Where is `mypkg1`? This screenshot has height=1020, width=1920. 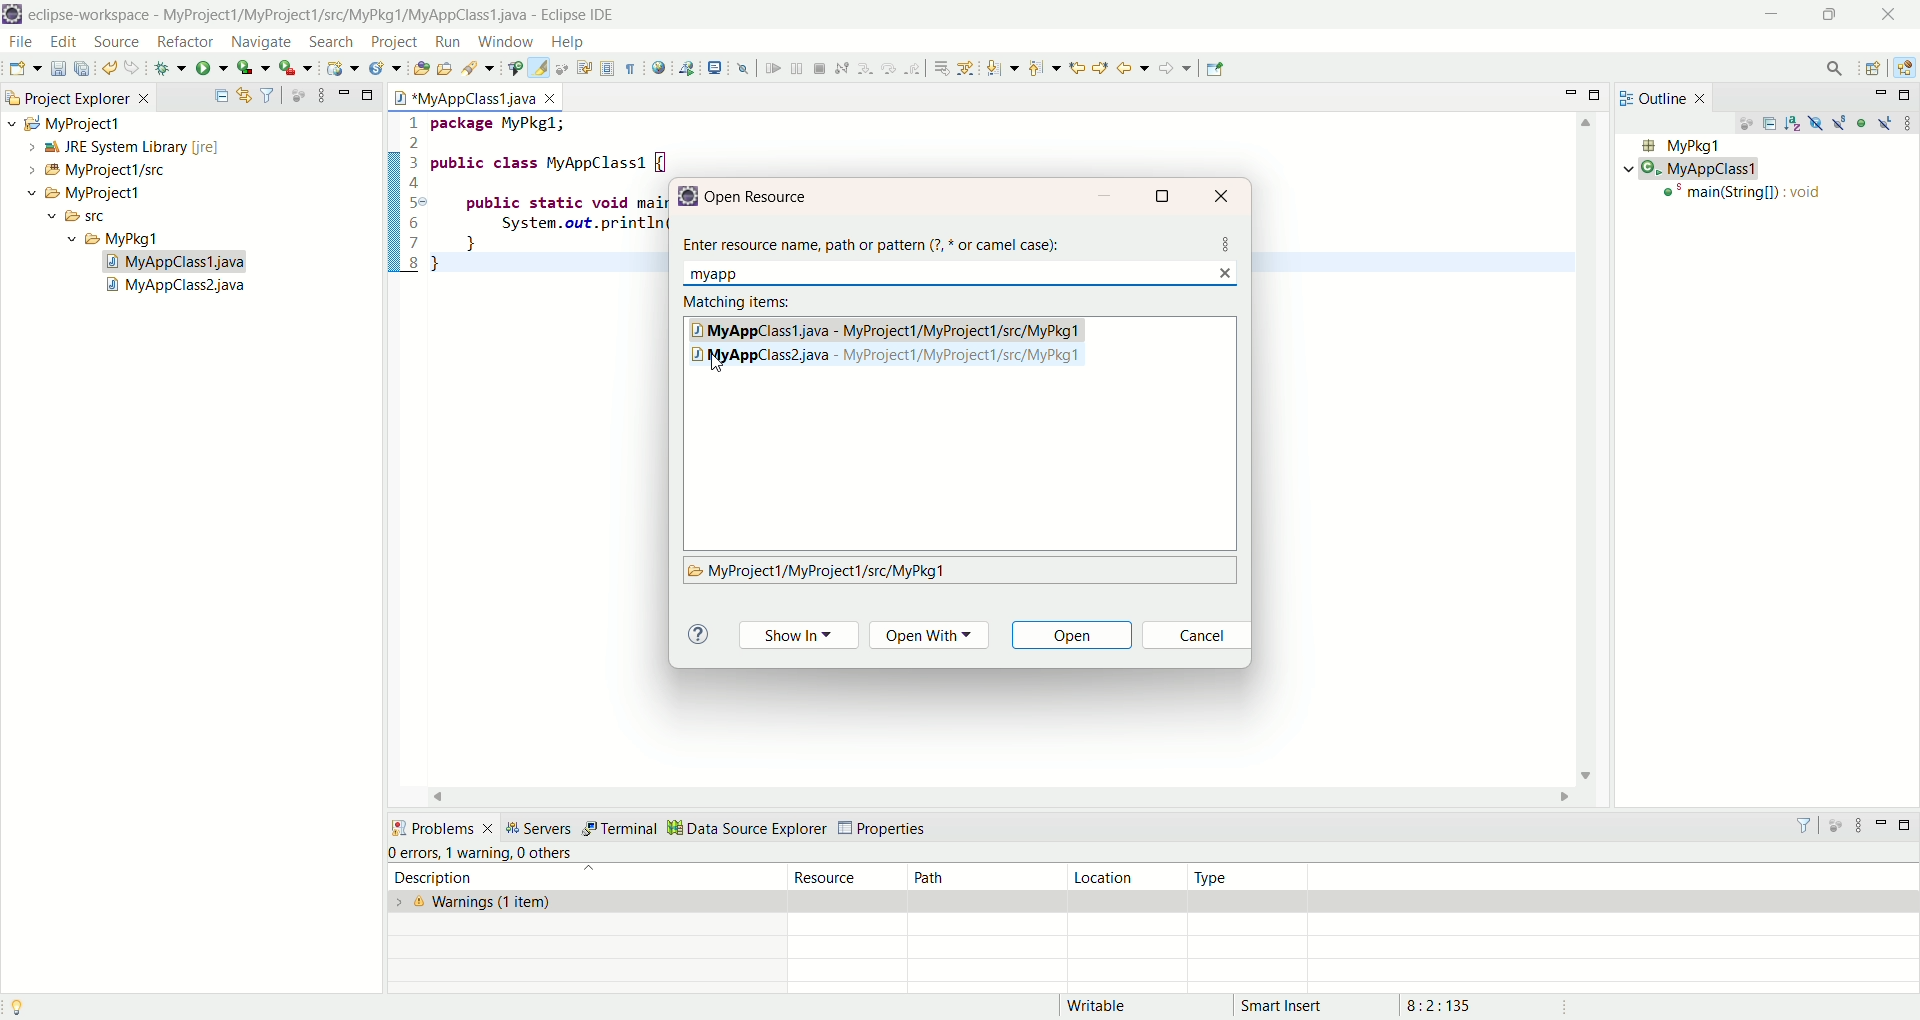
mypkg1 is located at coordinates (115, 239).